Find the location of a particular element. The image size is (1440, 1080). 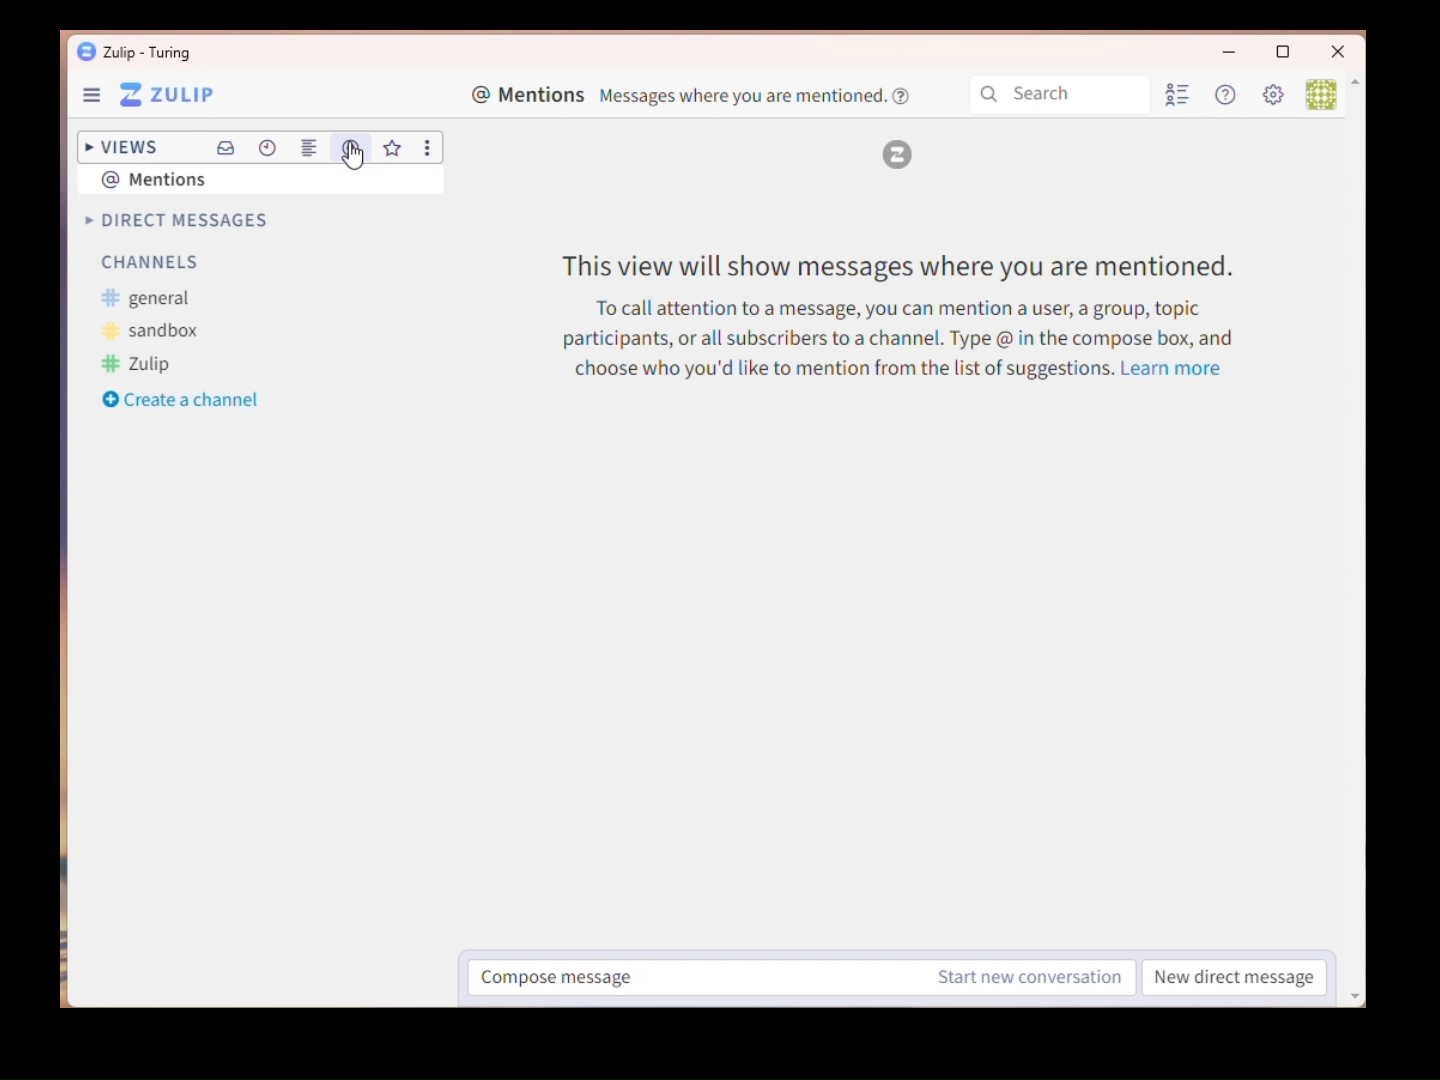

Filter is located at coordinates (891, 150).